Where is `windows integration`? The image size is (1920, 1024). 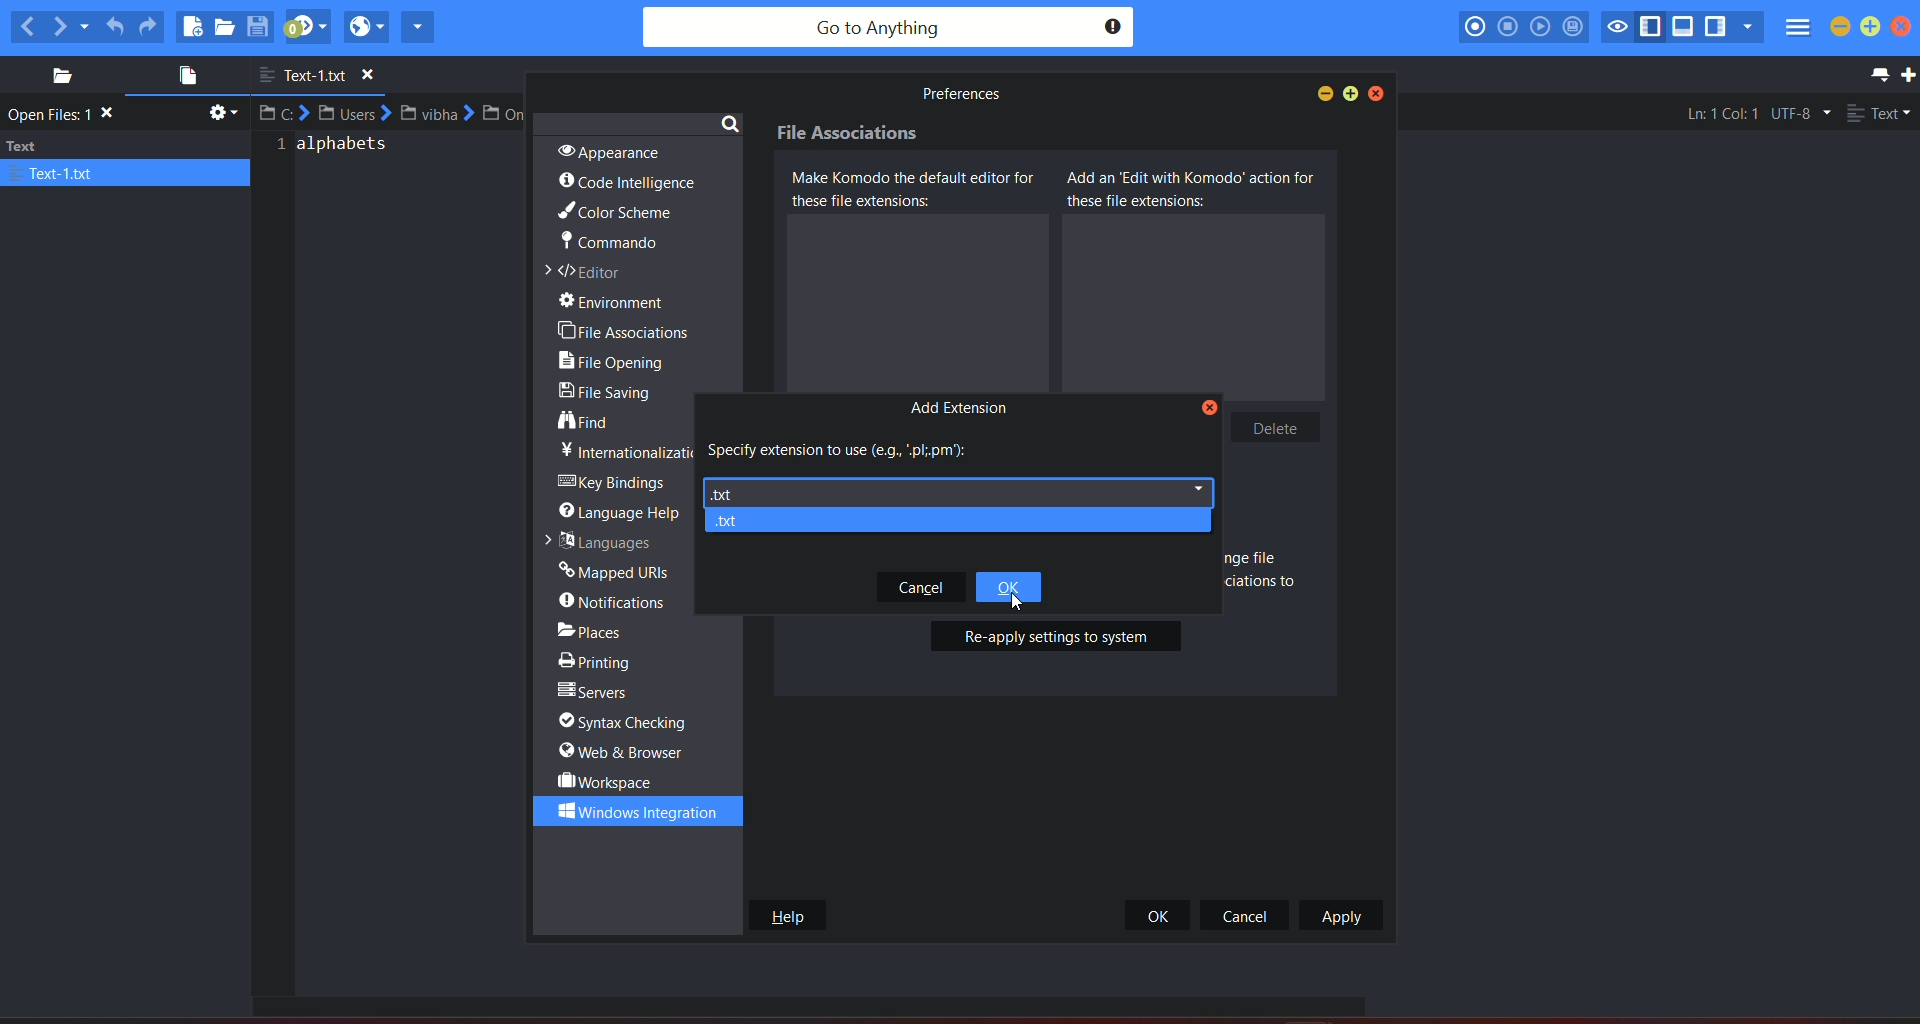 windows integration is located at coordinates (629, 811).